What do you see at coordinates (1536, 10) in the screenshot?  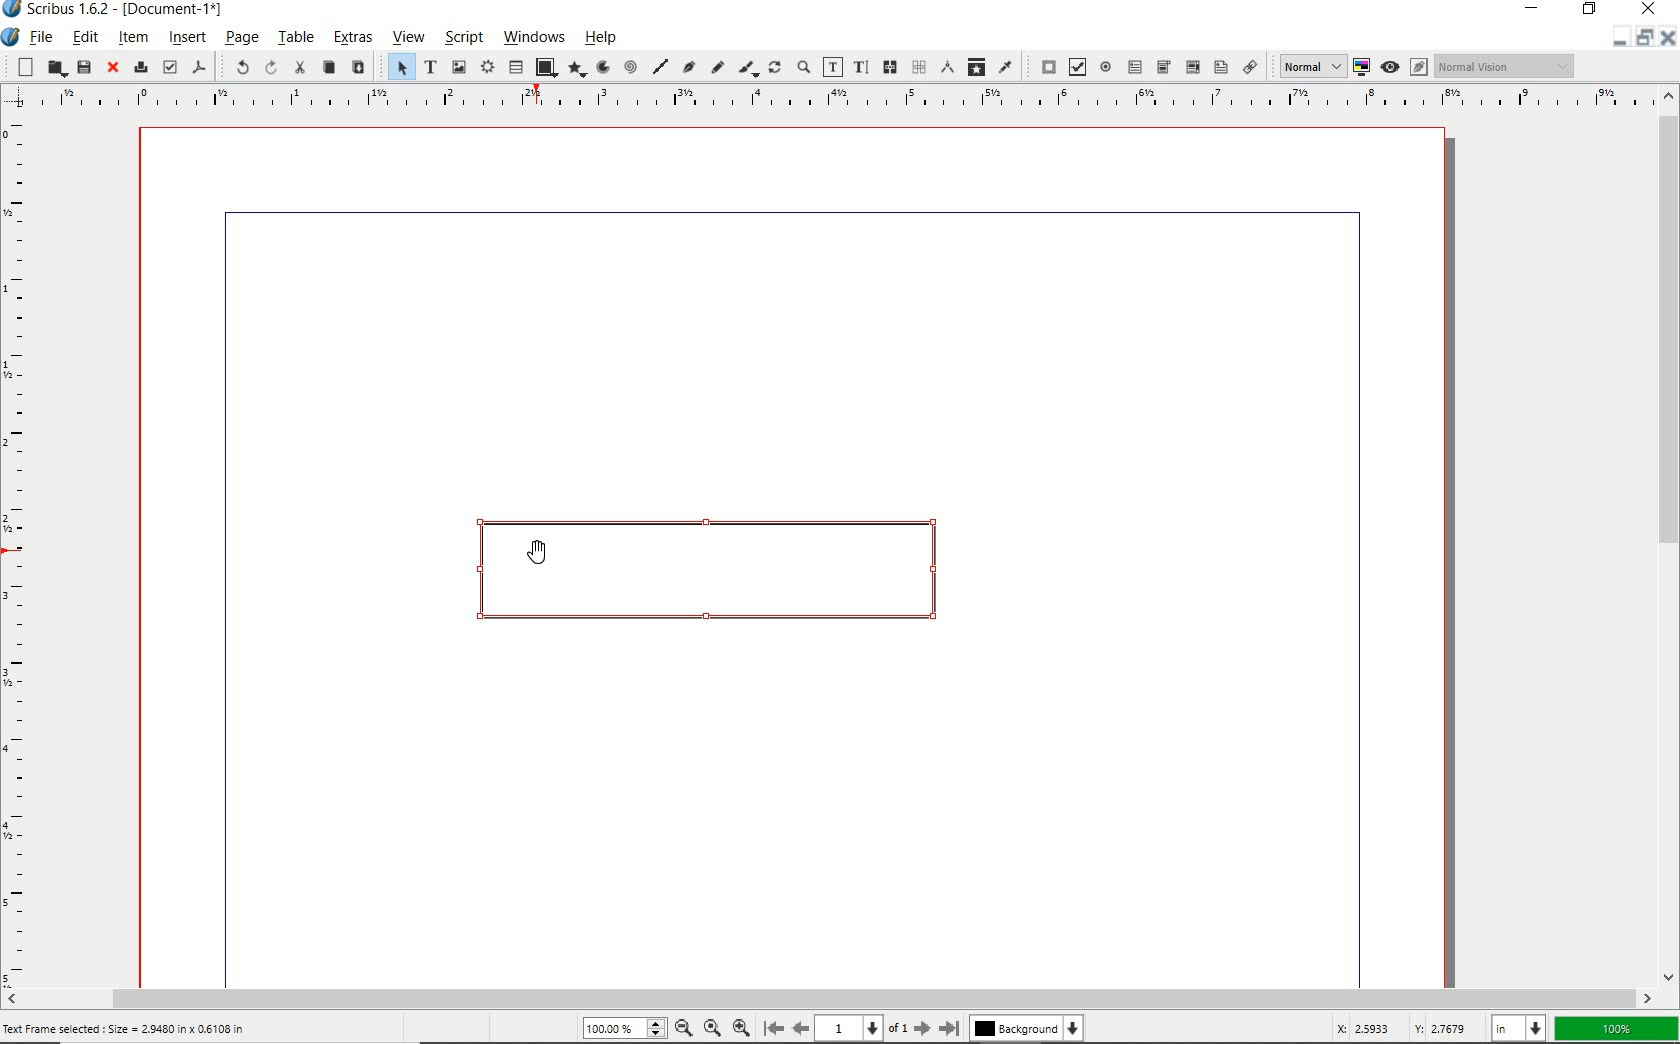 I see `minimize` at bounding box center [1536, 10].